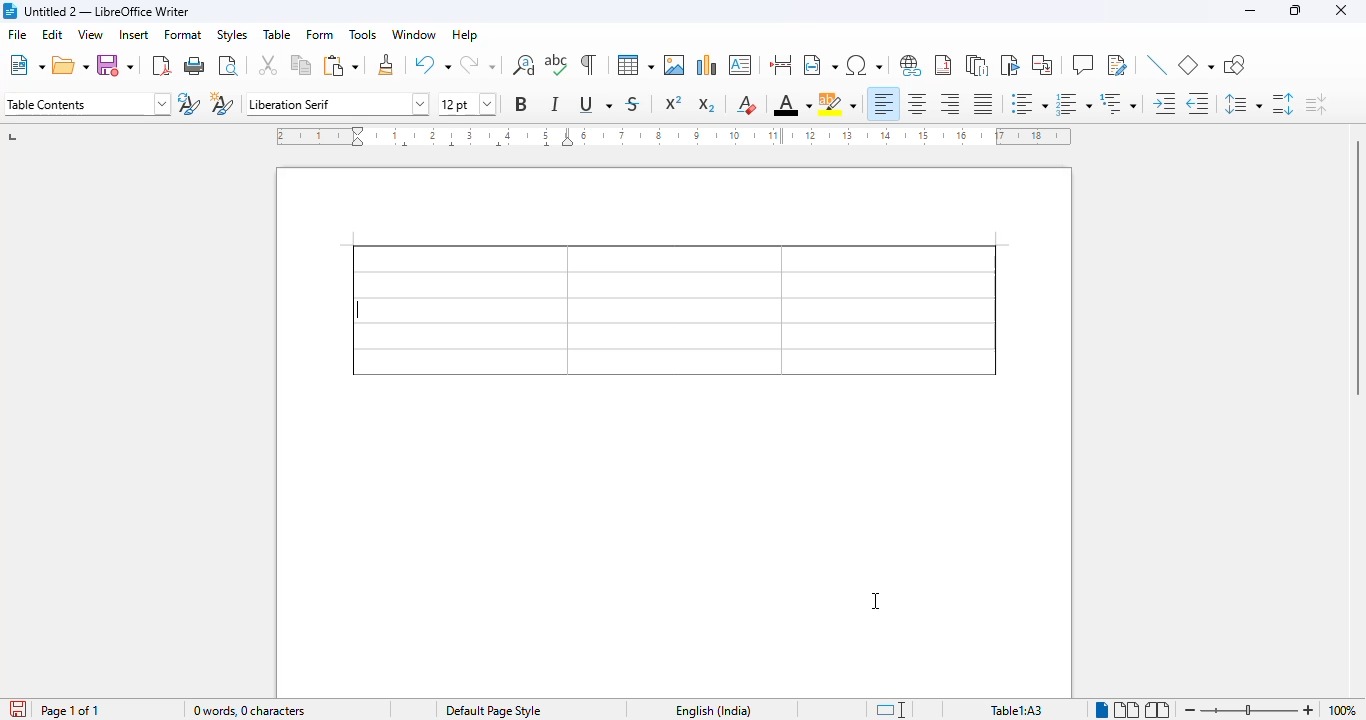 The width and height of the screenshot is (1366, 720). Describe the element at coordinates (116, 10) in the screenshot. I see `Untitled 2 — LibreOffice Writer` at that location.